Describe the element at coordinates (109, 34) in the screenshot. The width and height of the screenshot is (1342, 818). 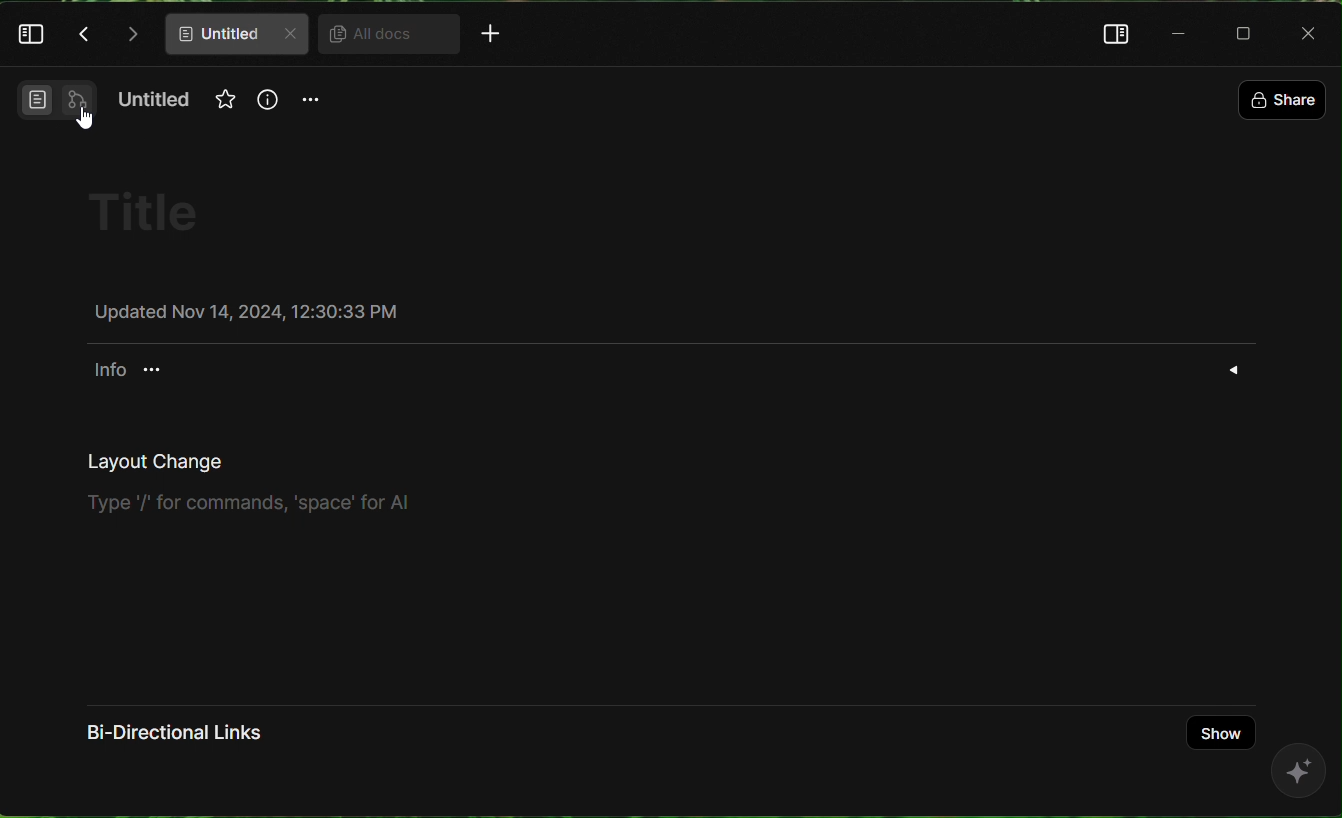
I see `Actions` at that location.